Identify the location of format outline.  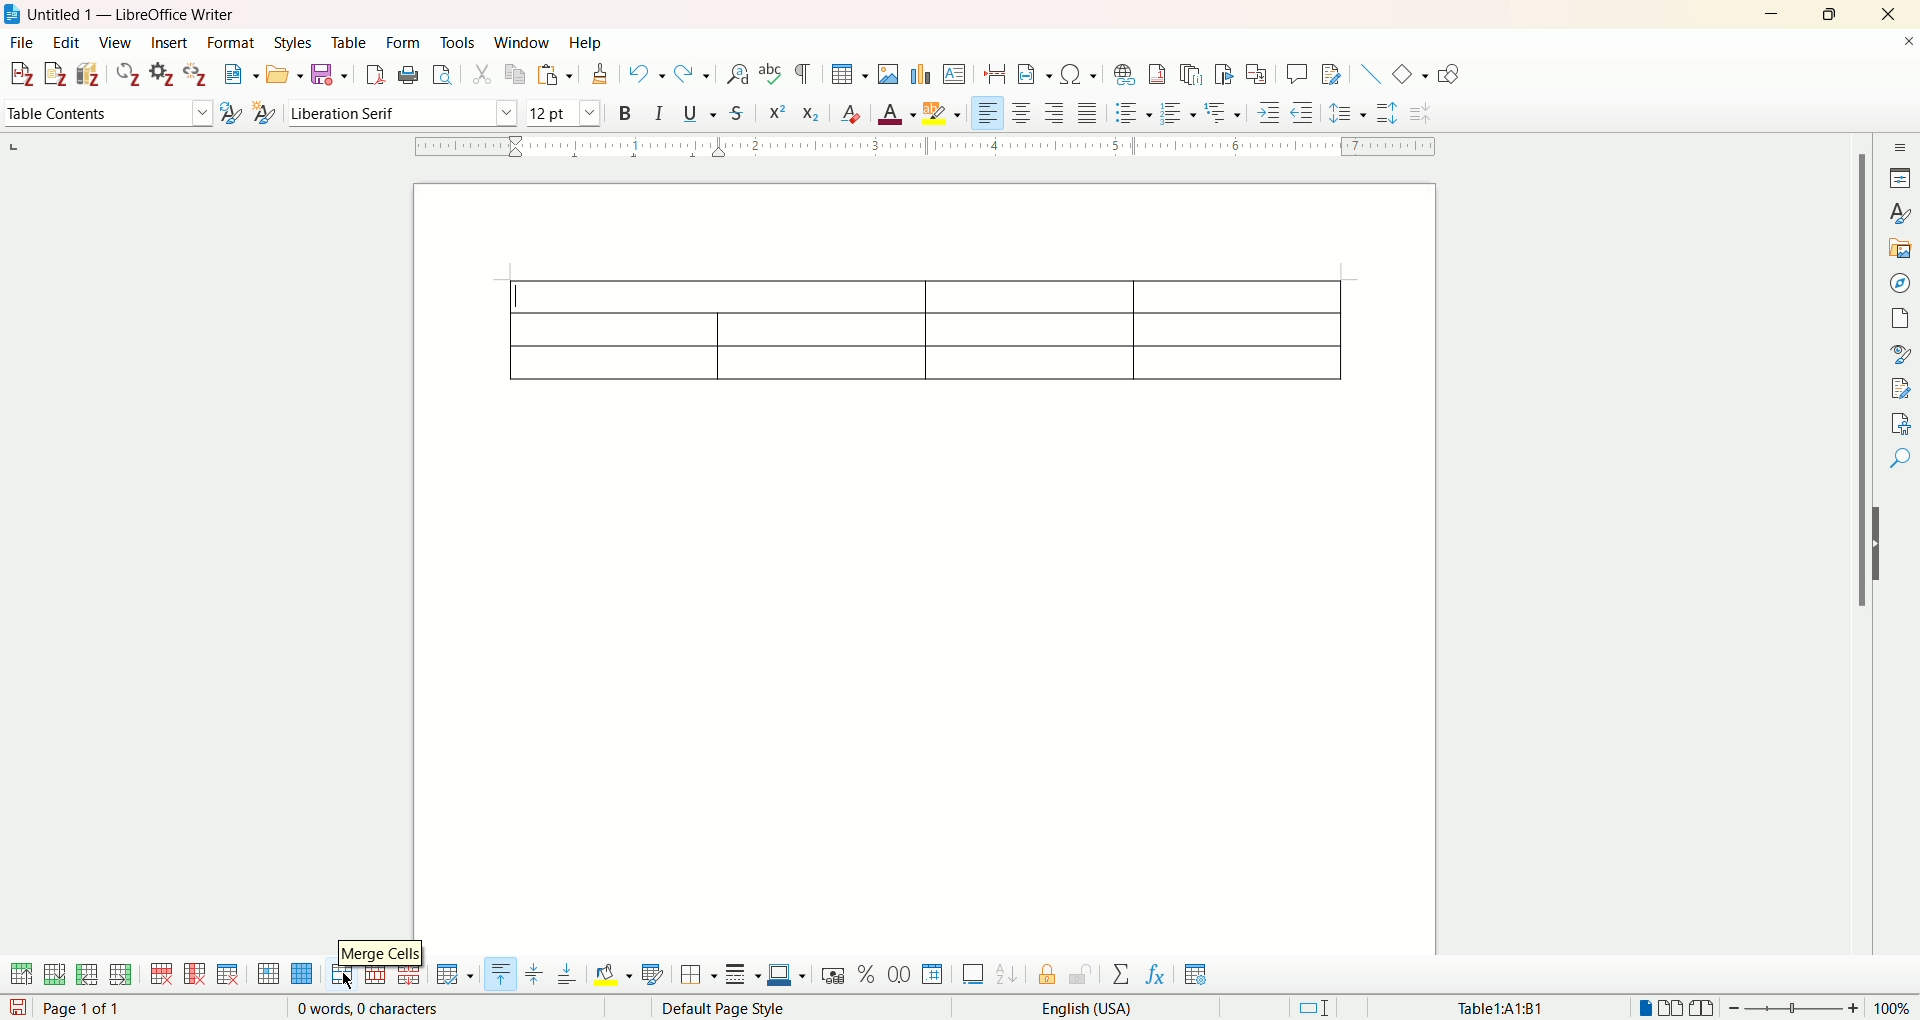
(1225, 113).